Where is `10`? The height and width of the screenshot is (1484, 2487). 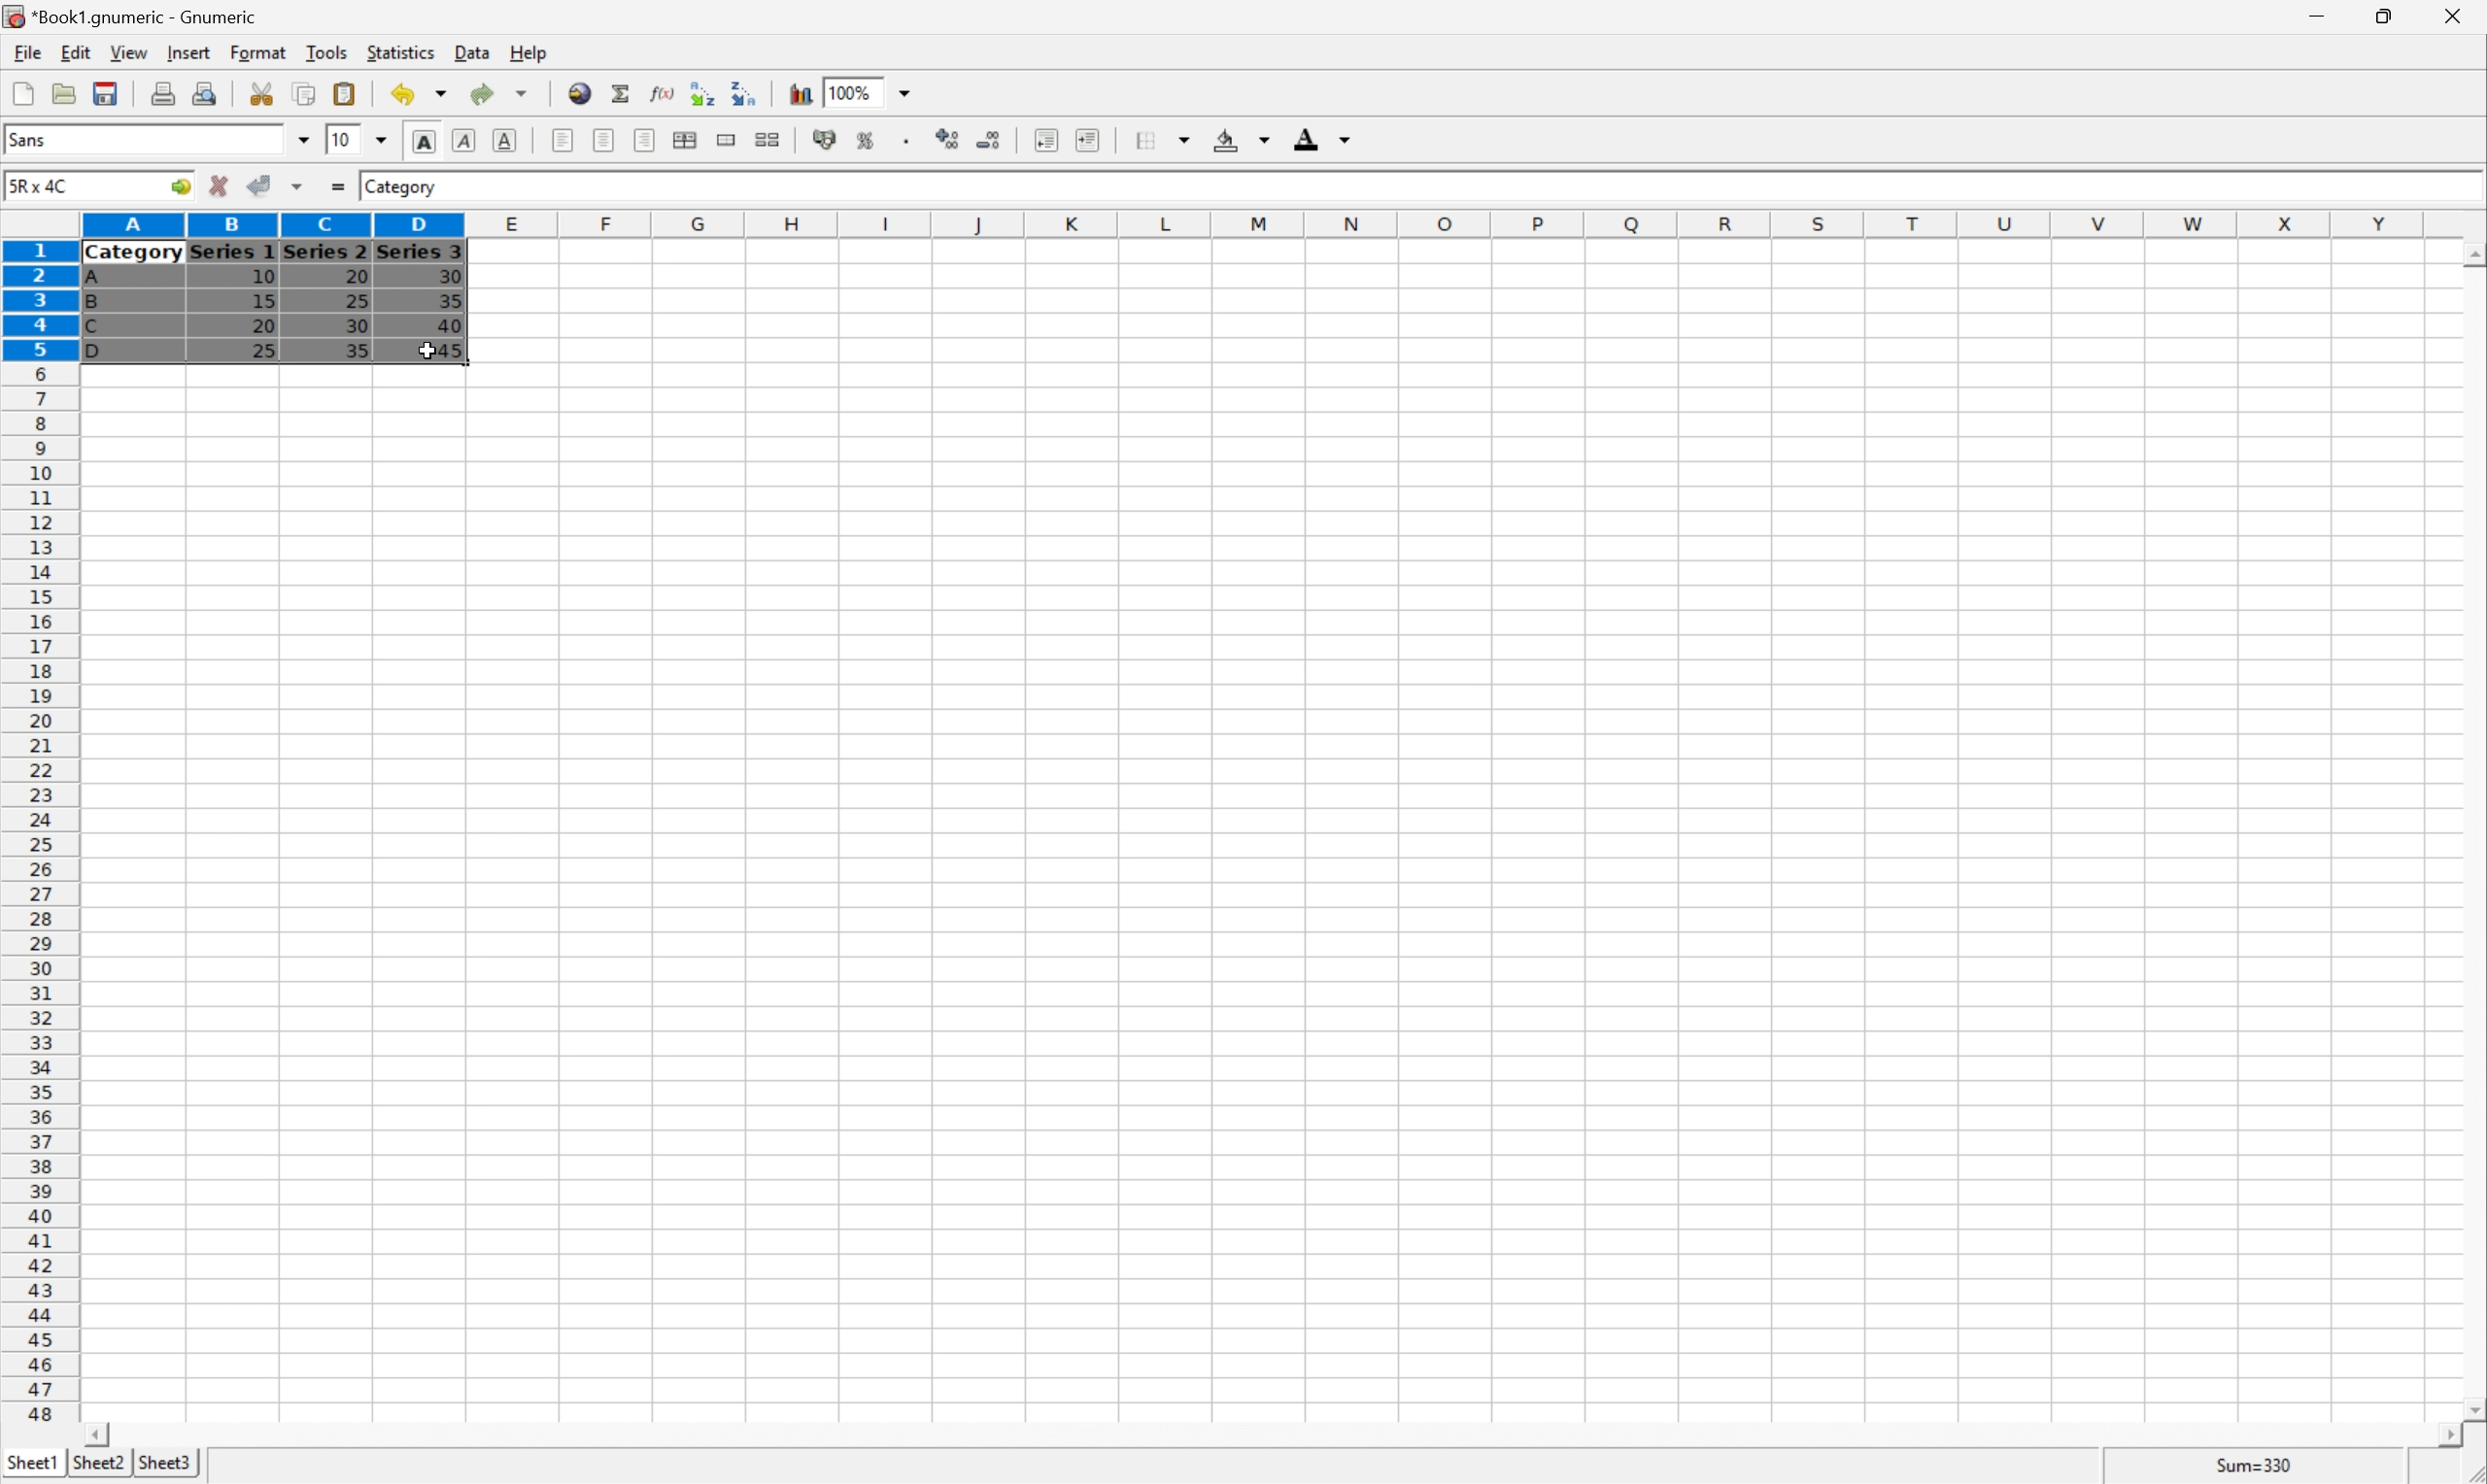 10 is located at coordinates (342, 140).